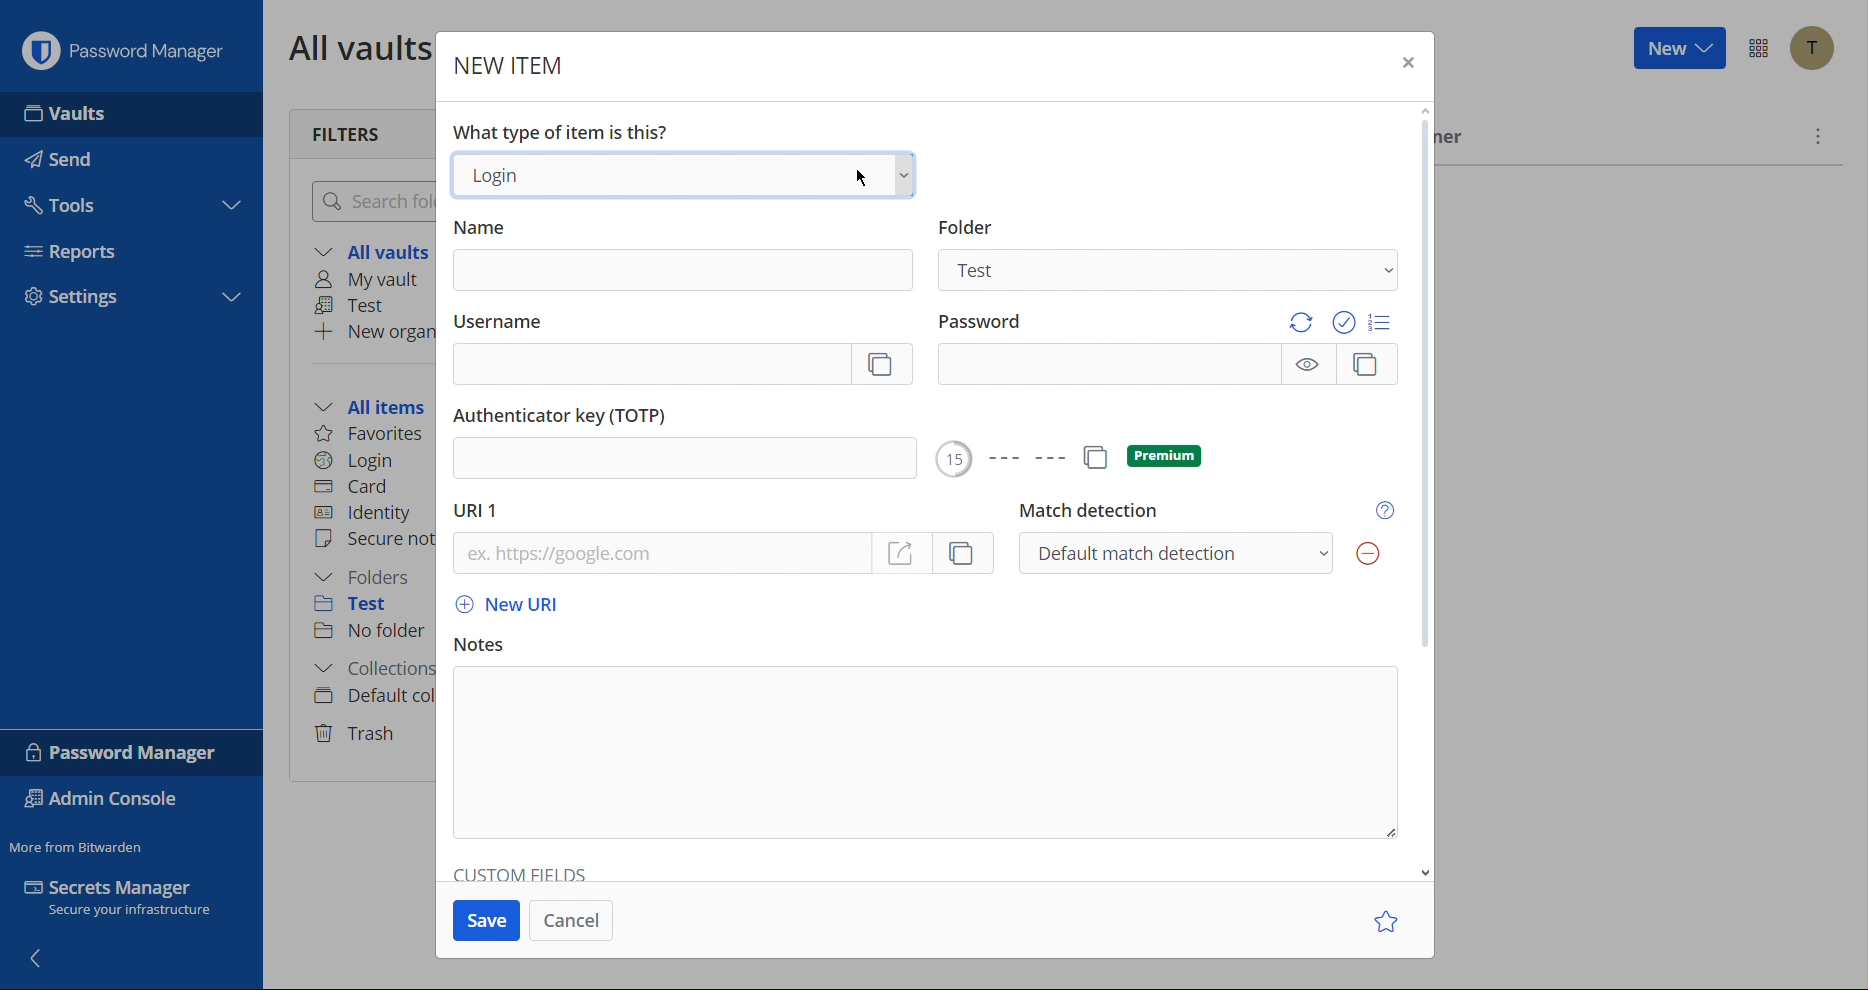 This screenshot has width=1868, height=990. Describe the element at coordinates (731, 558) in the screenshot. I see `URL` at that location.